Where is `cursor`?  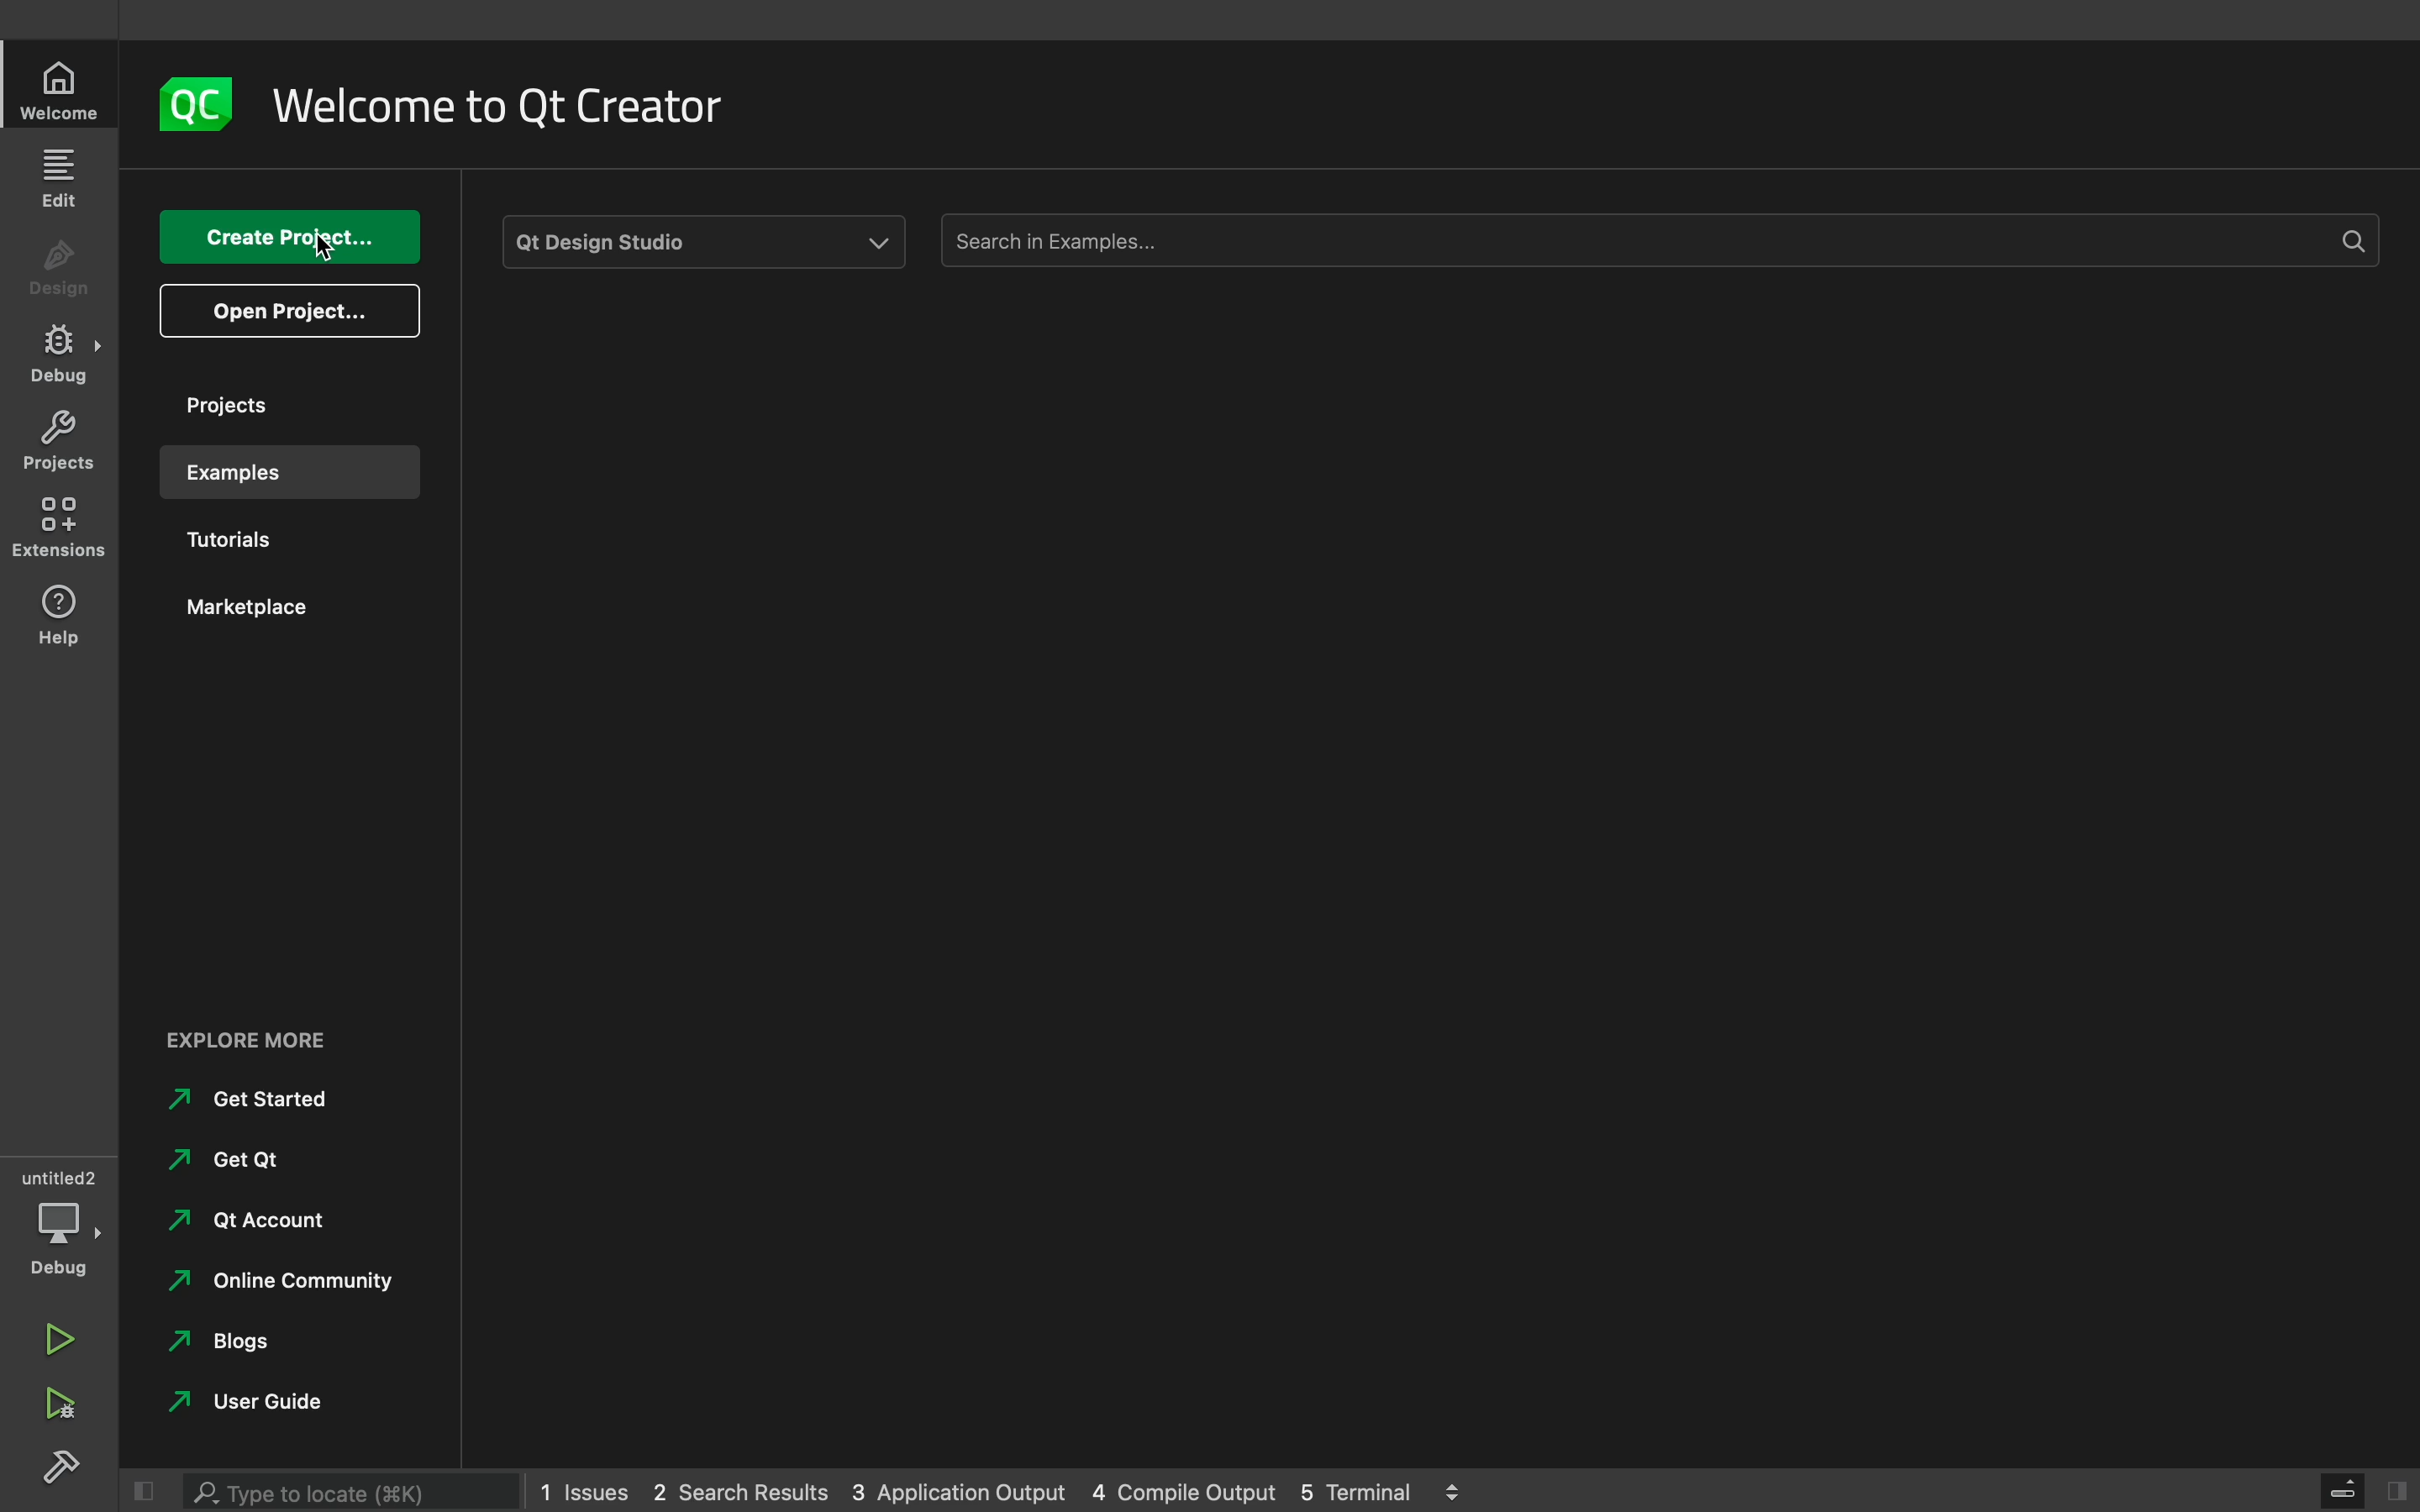
cursor is located at coordinates (320, 246).